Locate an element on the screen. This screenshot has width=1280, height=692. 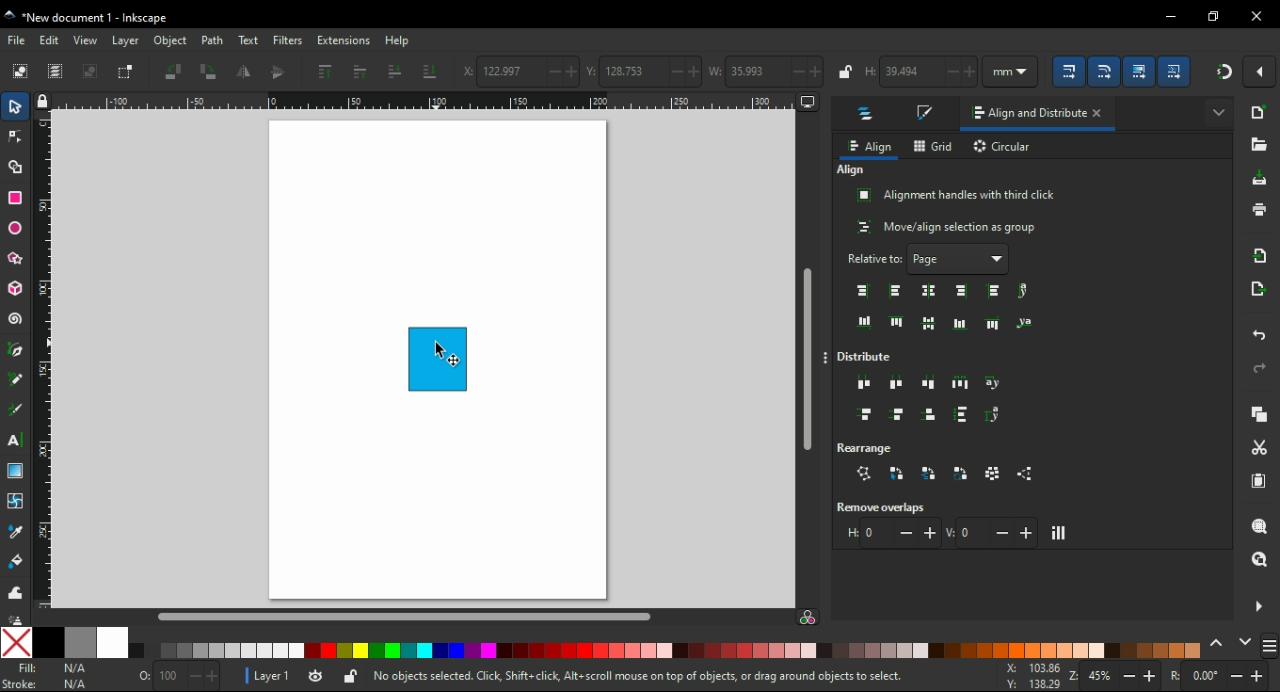
center on vertical axis is located at coordinates (927, 291).